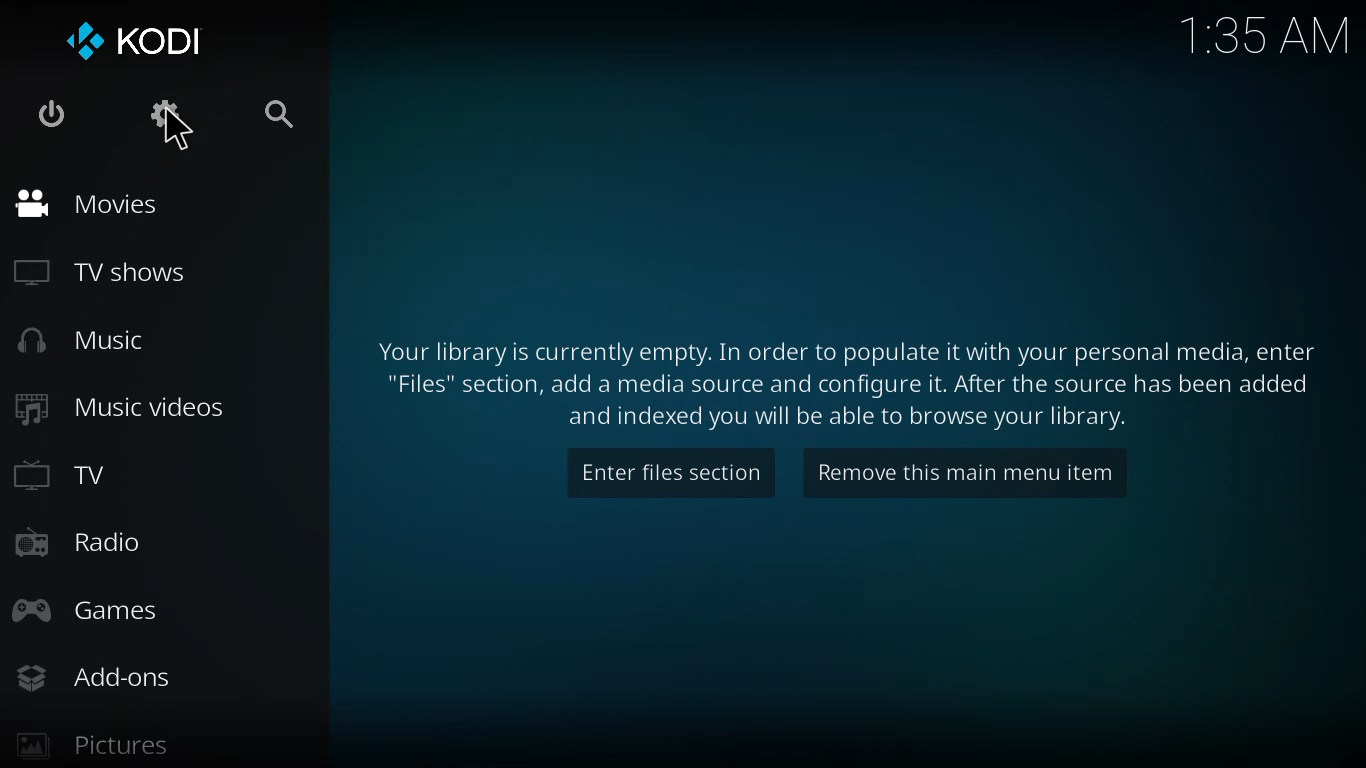 The image size is (1366, 768). I want to click on kodi, so click(133, 40).